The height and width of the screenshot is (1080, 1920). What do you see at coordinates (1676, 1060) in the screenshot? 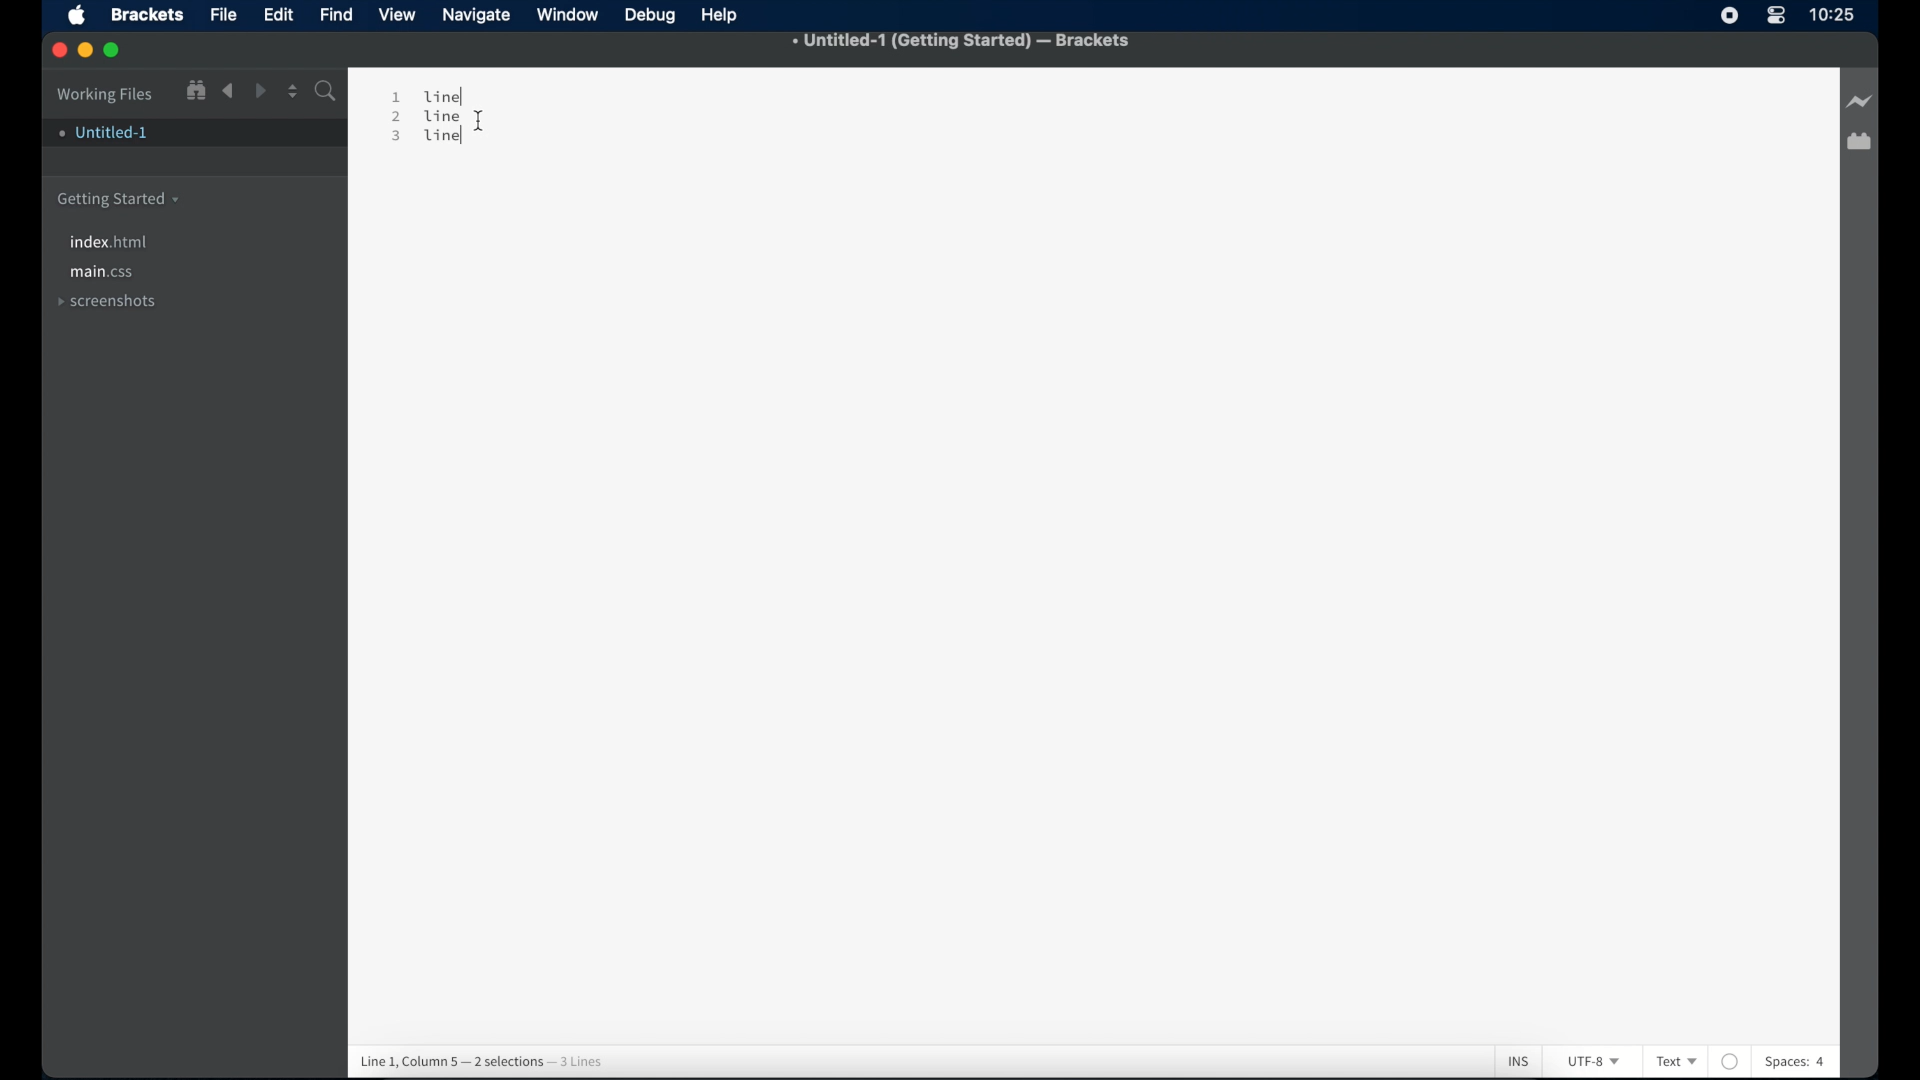
I see `text menu` at bounding box center [1676, 1060].